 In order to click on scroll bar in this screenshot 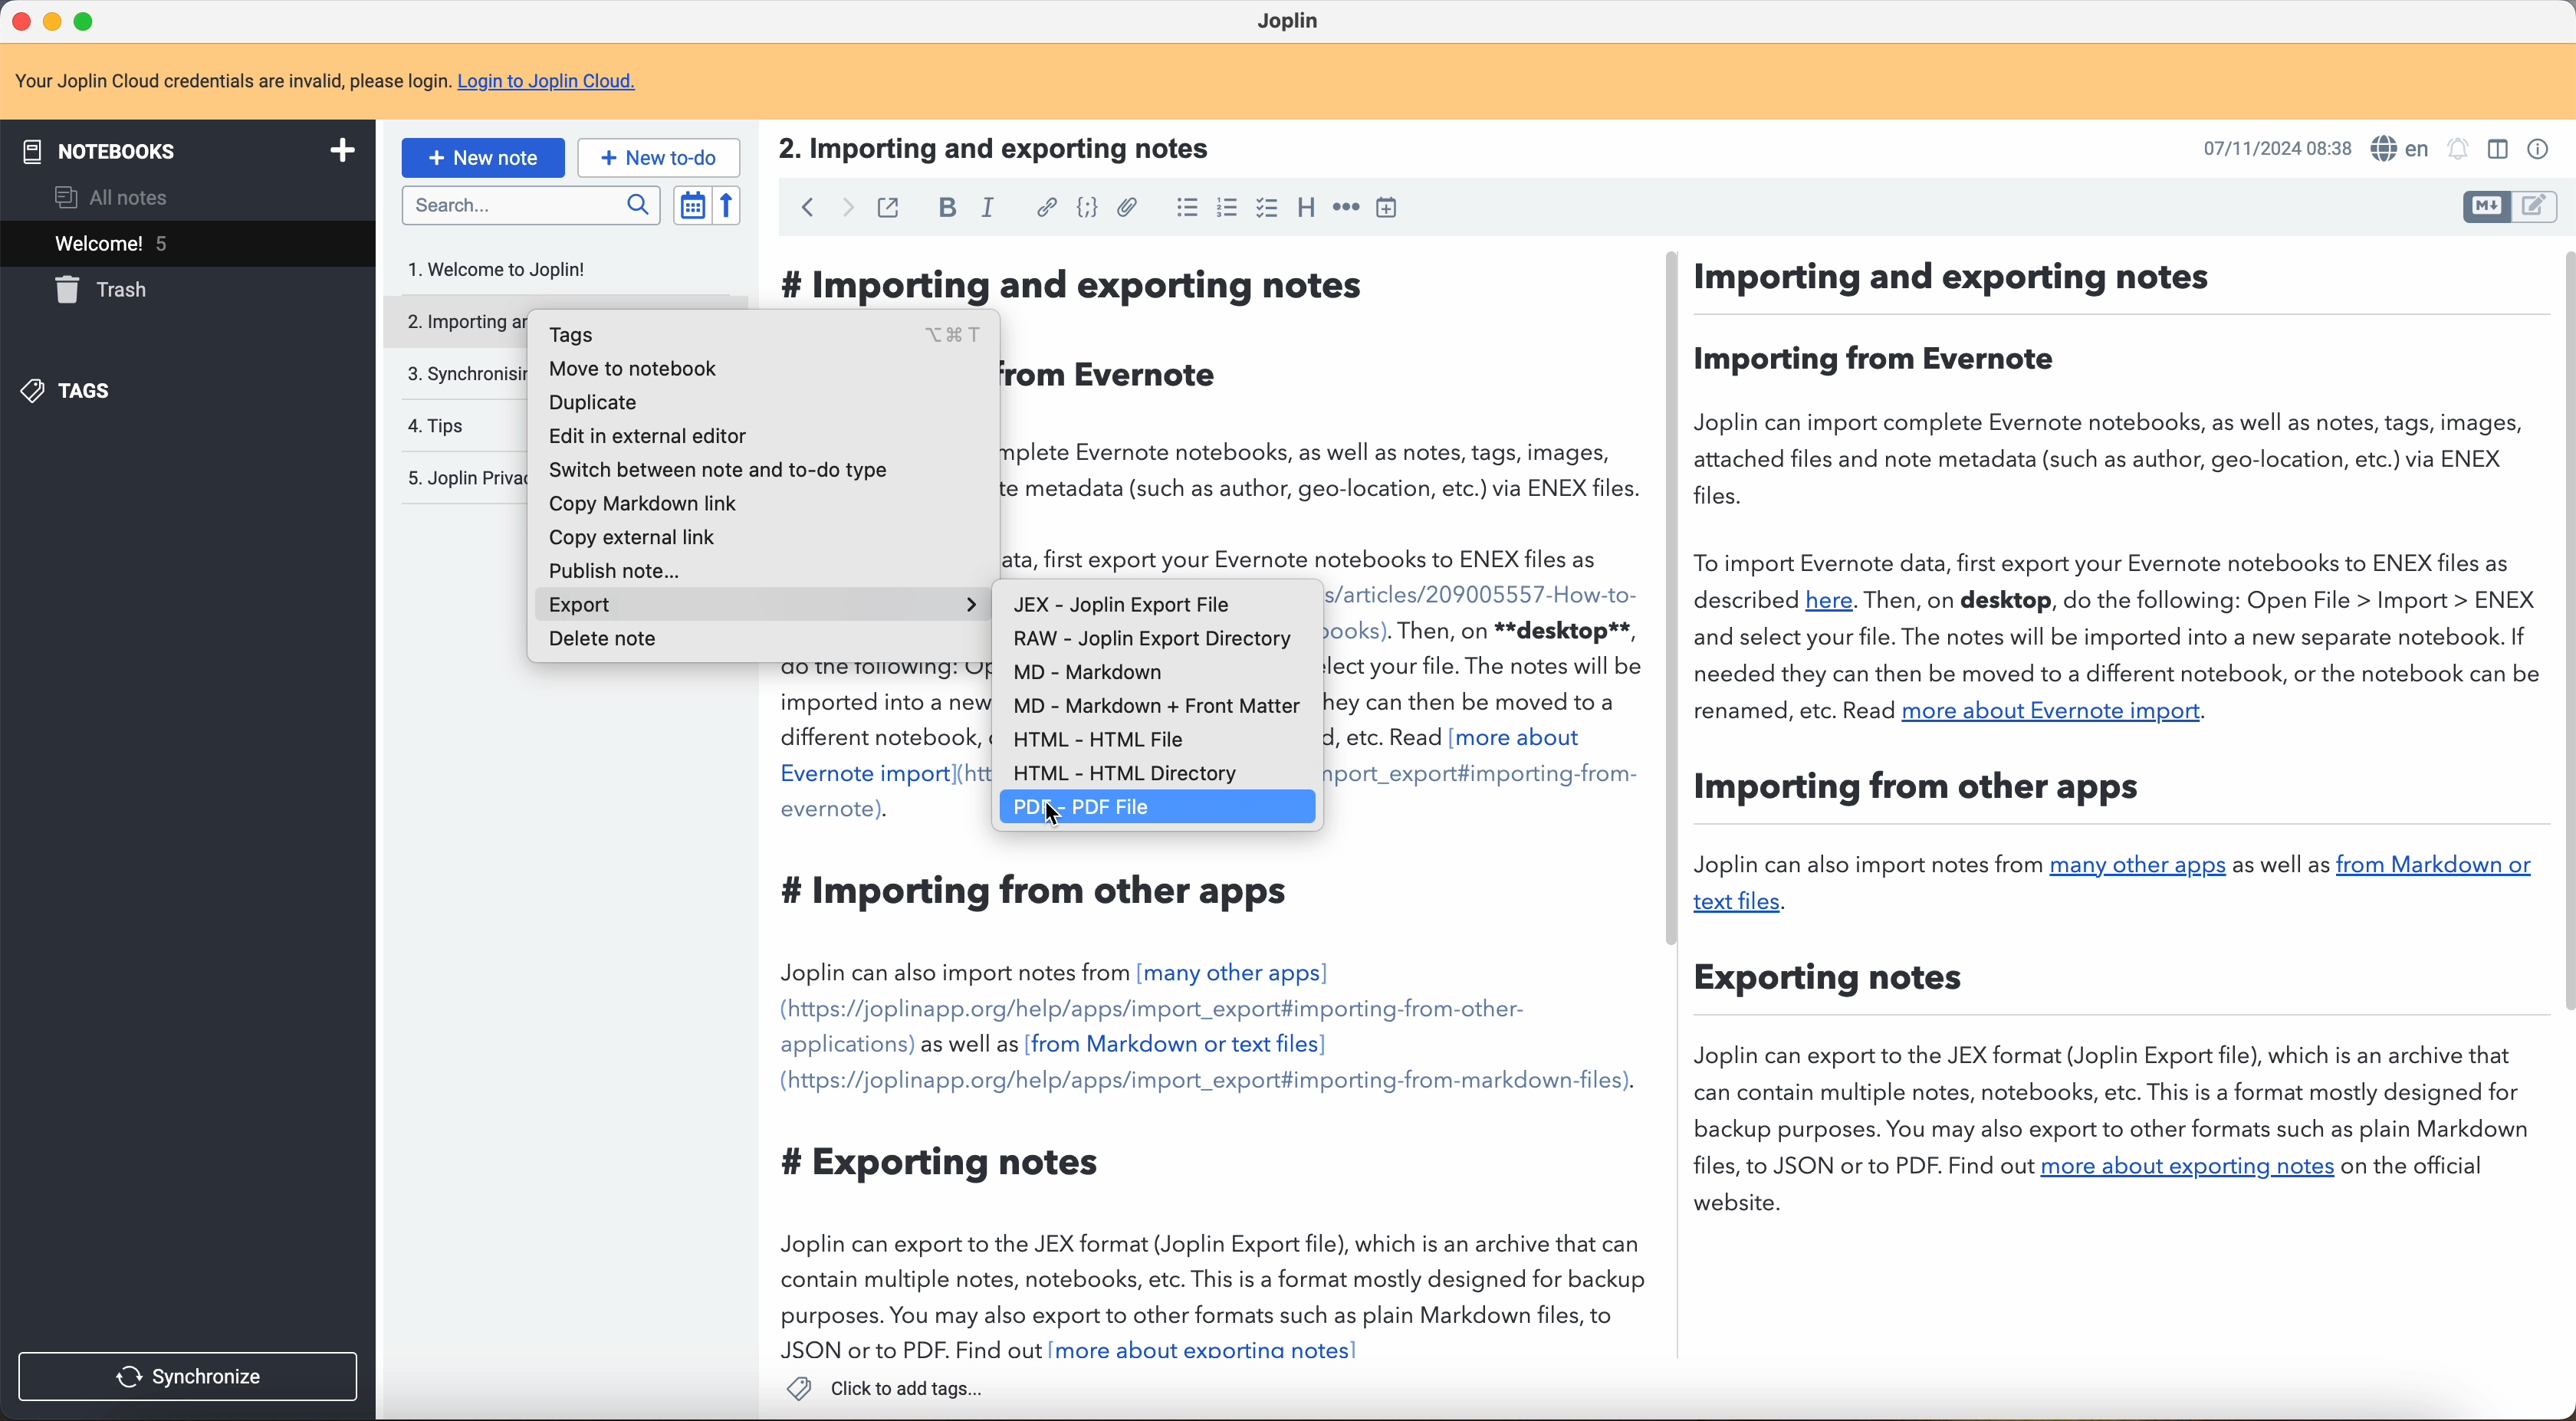, I will do `click(2560, 631)`.